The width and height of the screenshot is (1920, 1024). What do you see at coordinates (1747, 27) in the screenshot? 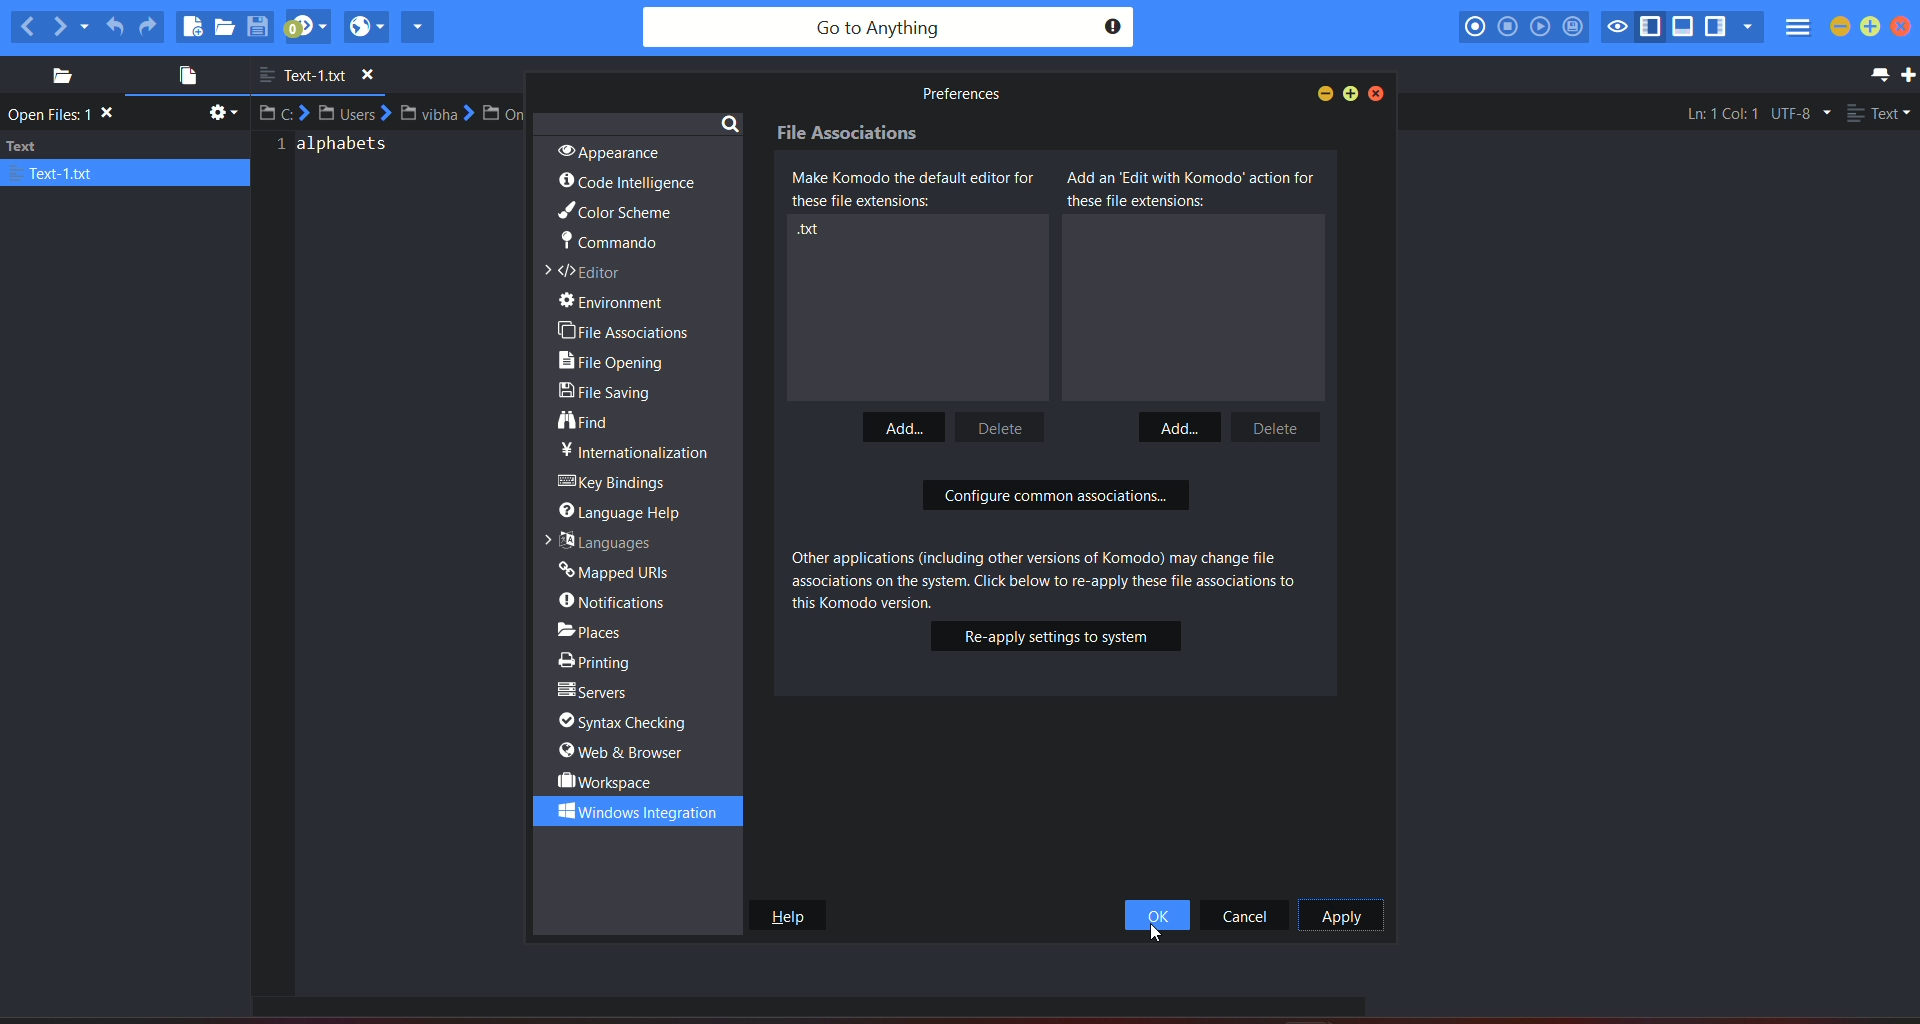
I see `show specific sidebar` at bounding box center [1747, 27].